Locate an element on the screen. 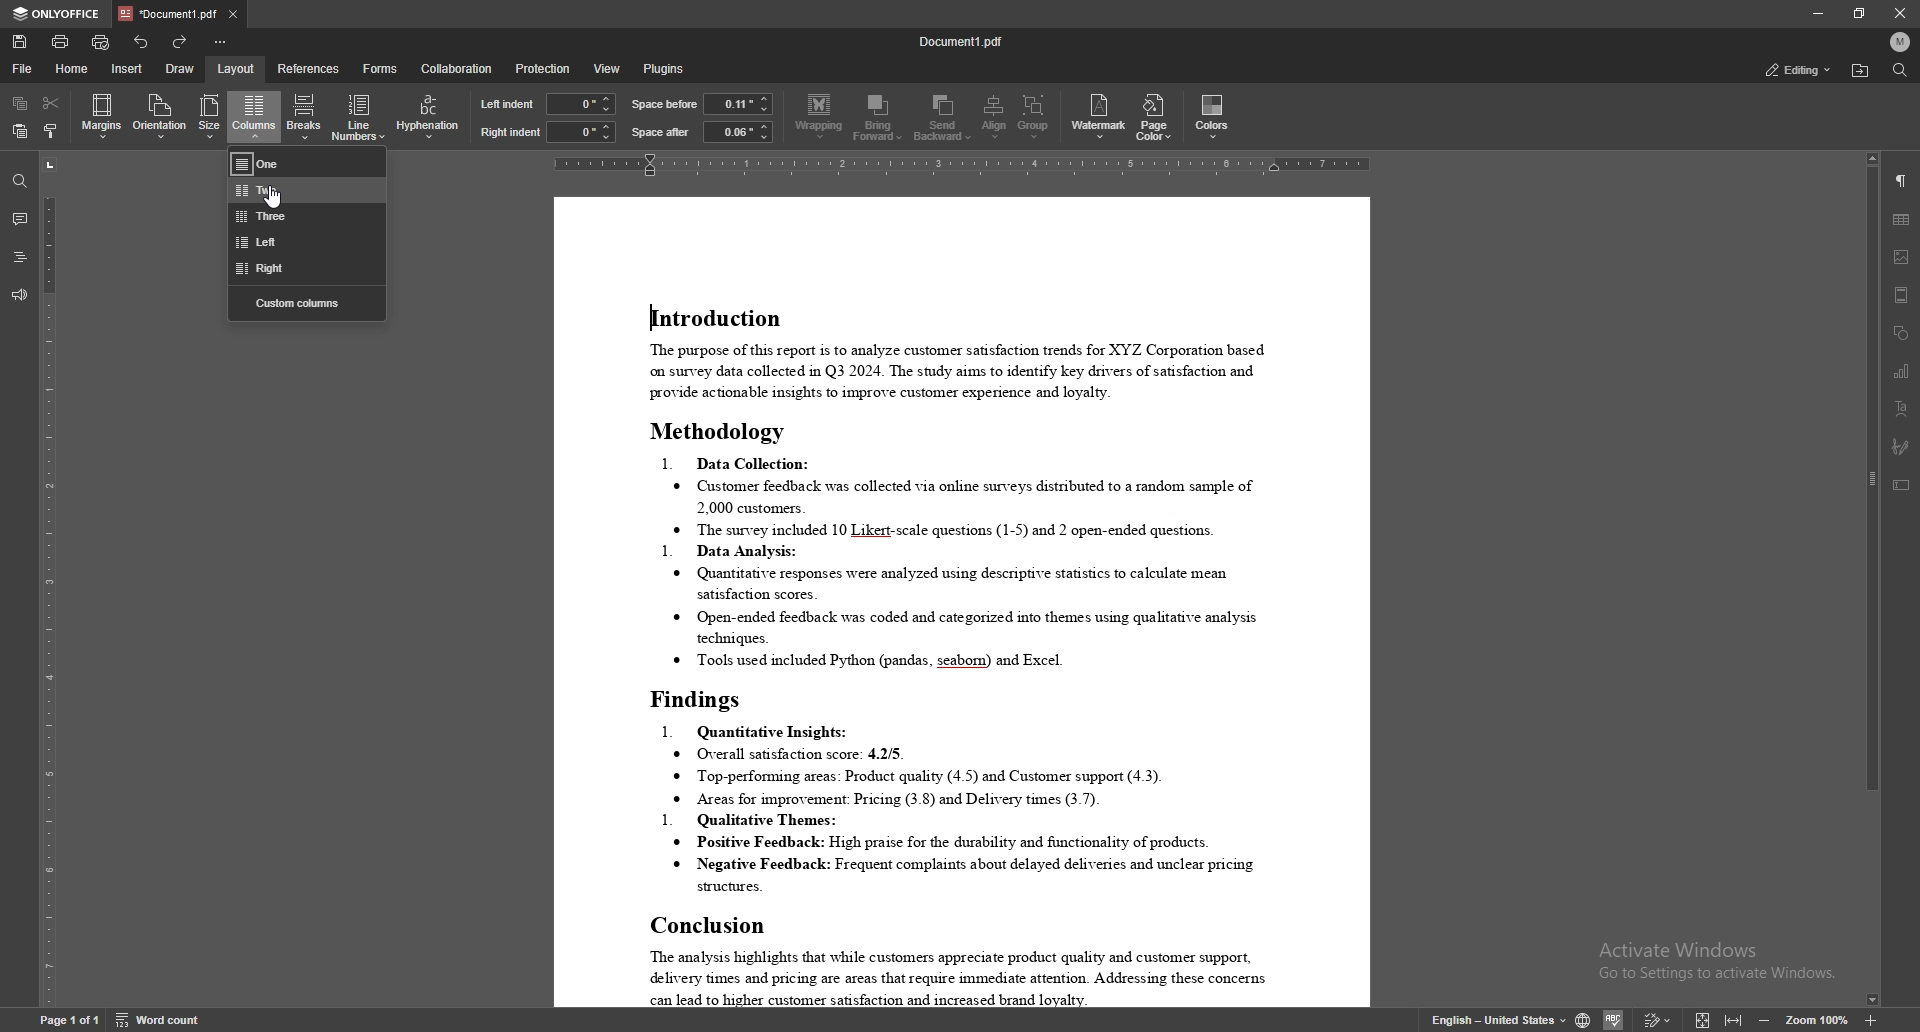 This screenshot has height=1032, width=1920. send backward is located at coordinates (943, 118).